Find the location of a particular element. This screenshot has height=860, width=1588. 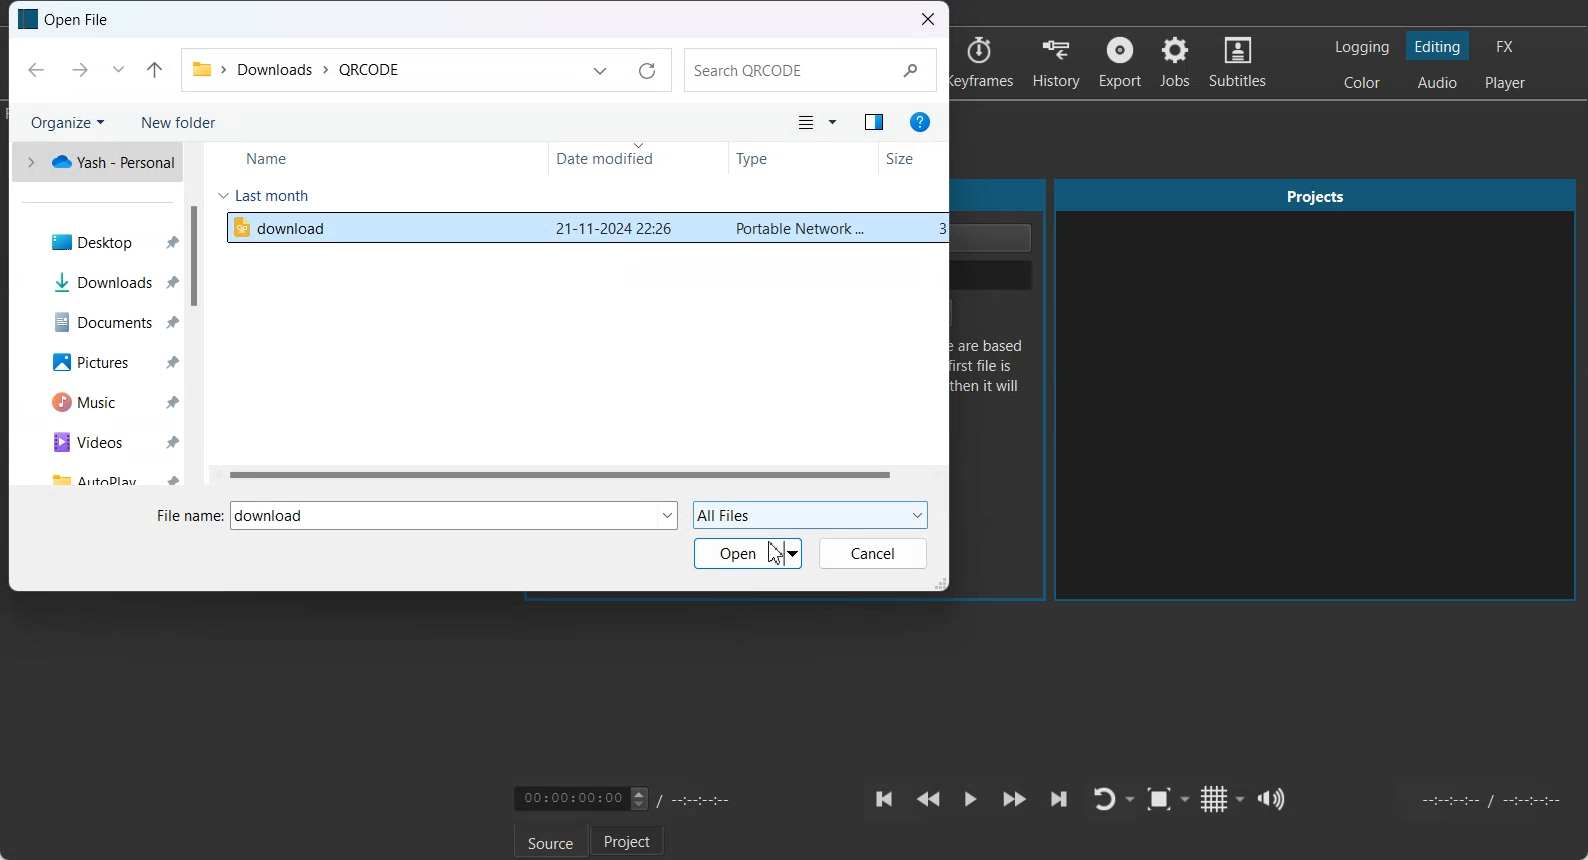

date modified is located at coordinates (615, 228).